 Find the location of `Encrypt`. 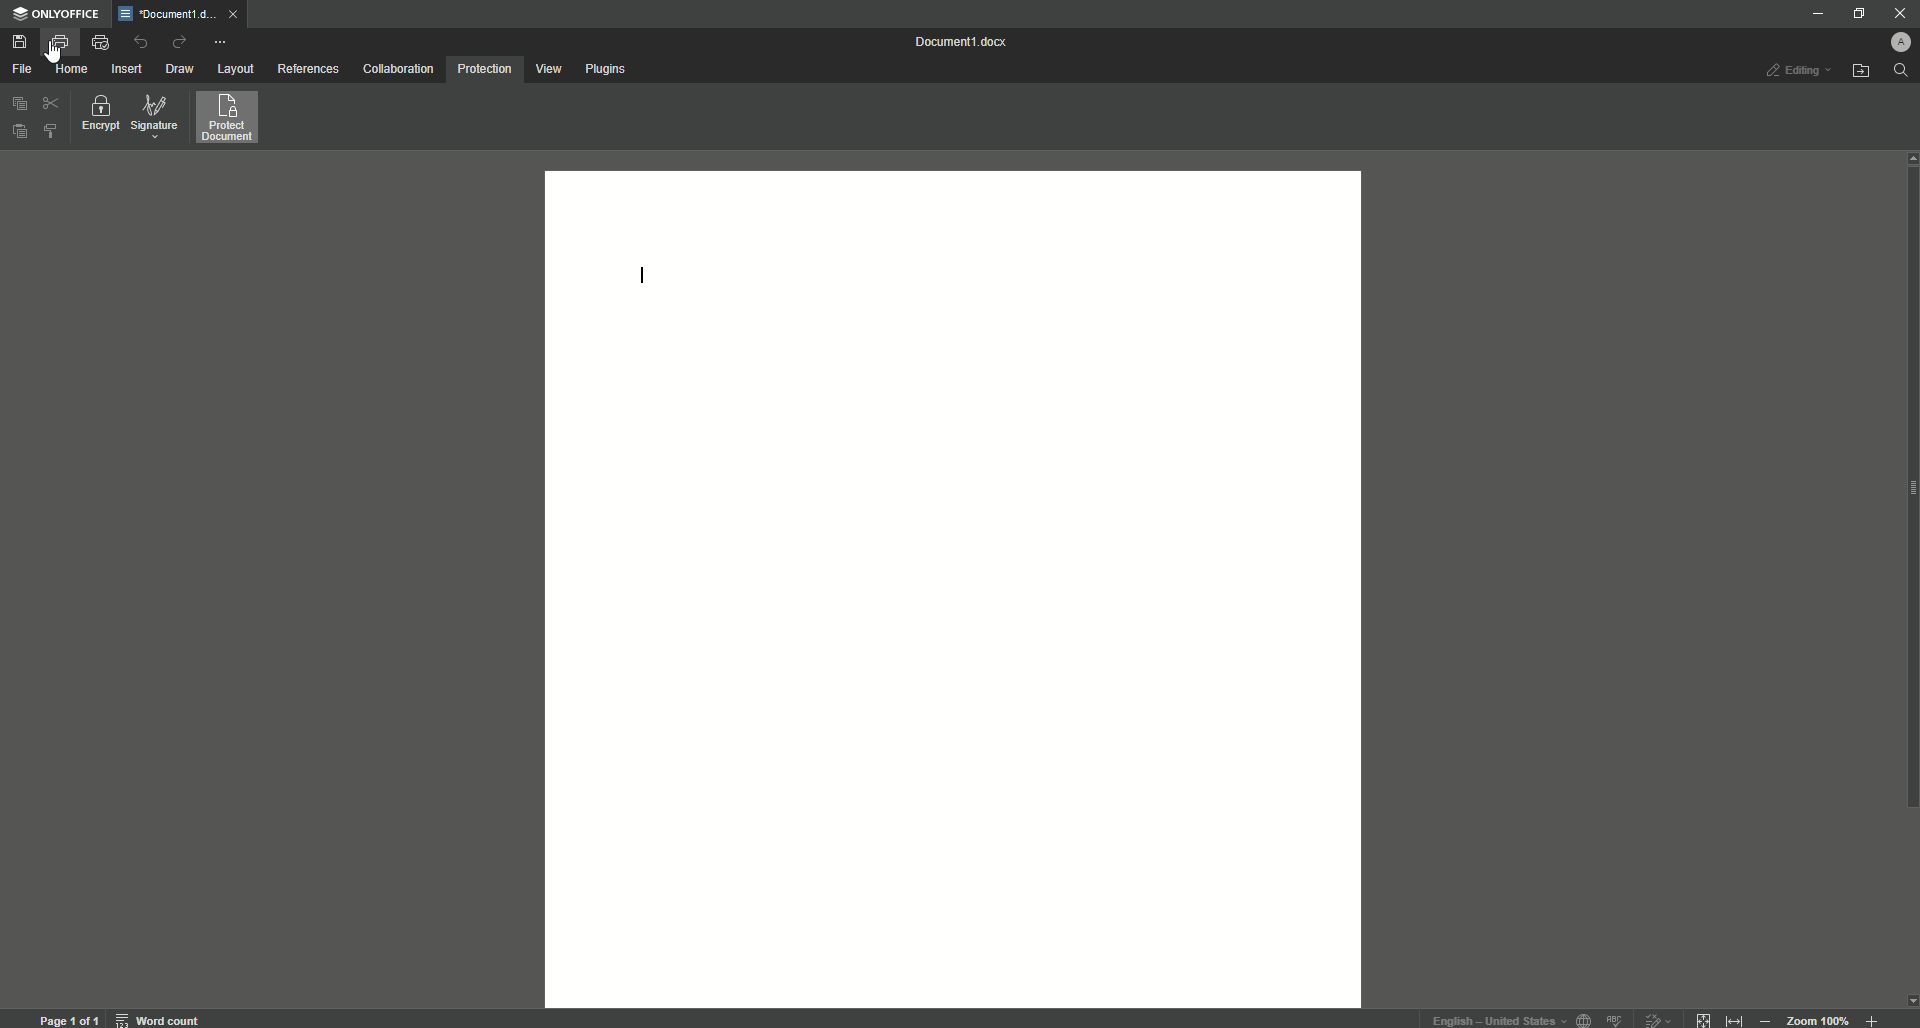

Encrypt is located at coordinates (97, 117).